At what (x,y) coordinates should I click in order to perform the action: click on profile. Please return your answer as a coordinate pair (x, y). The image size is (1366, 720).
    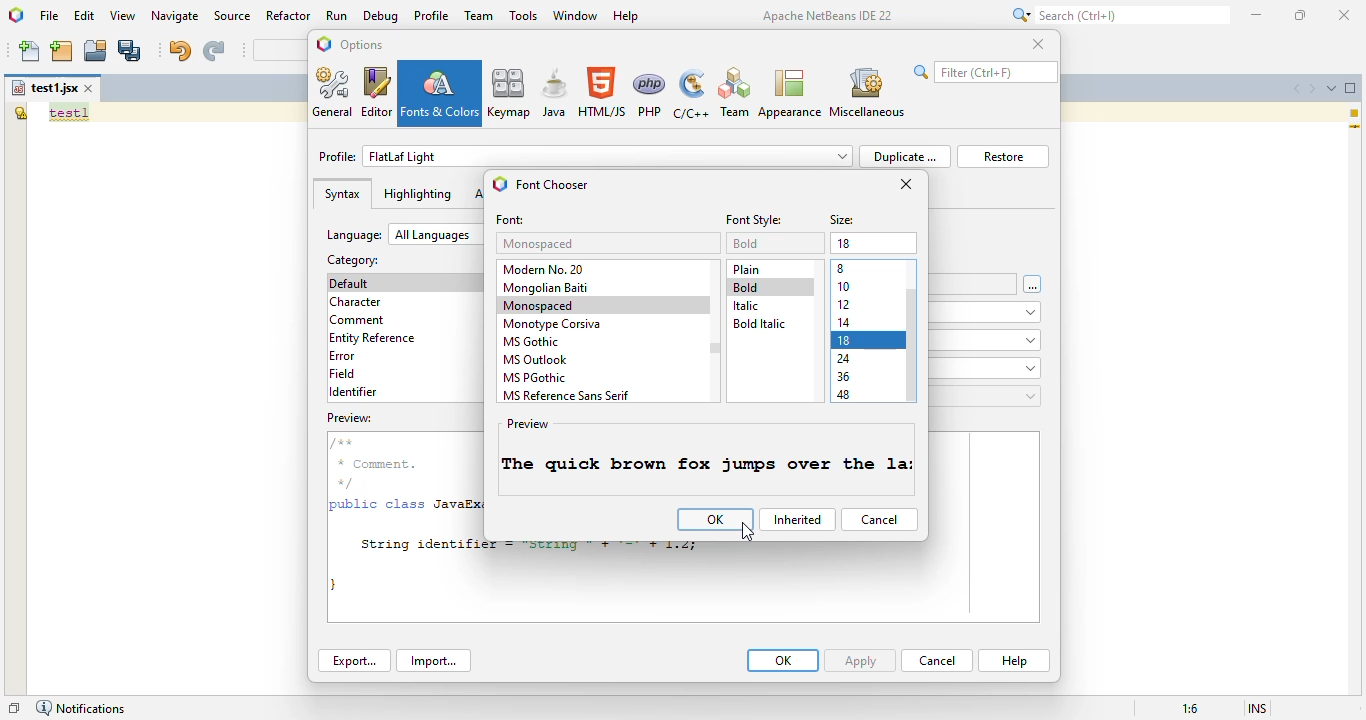
    Looking at the image, I should click on (586, 156).